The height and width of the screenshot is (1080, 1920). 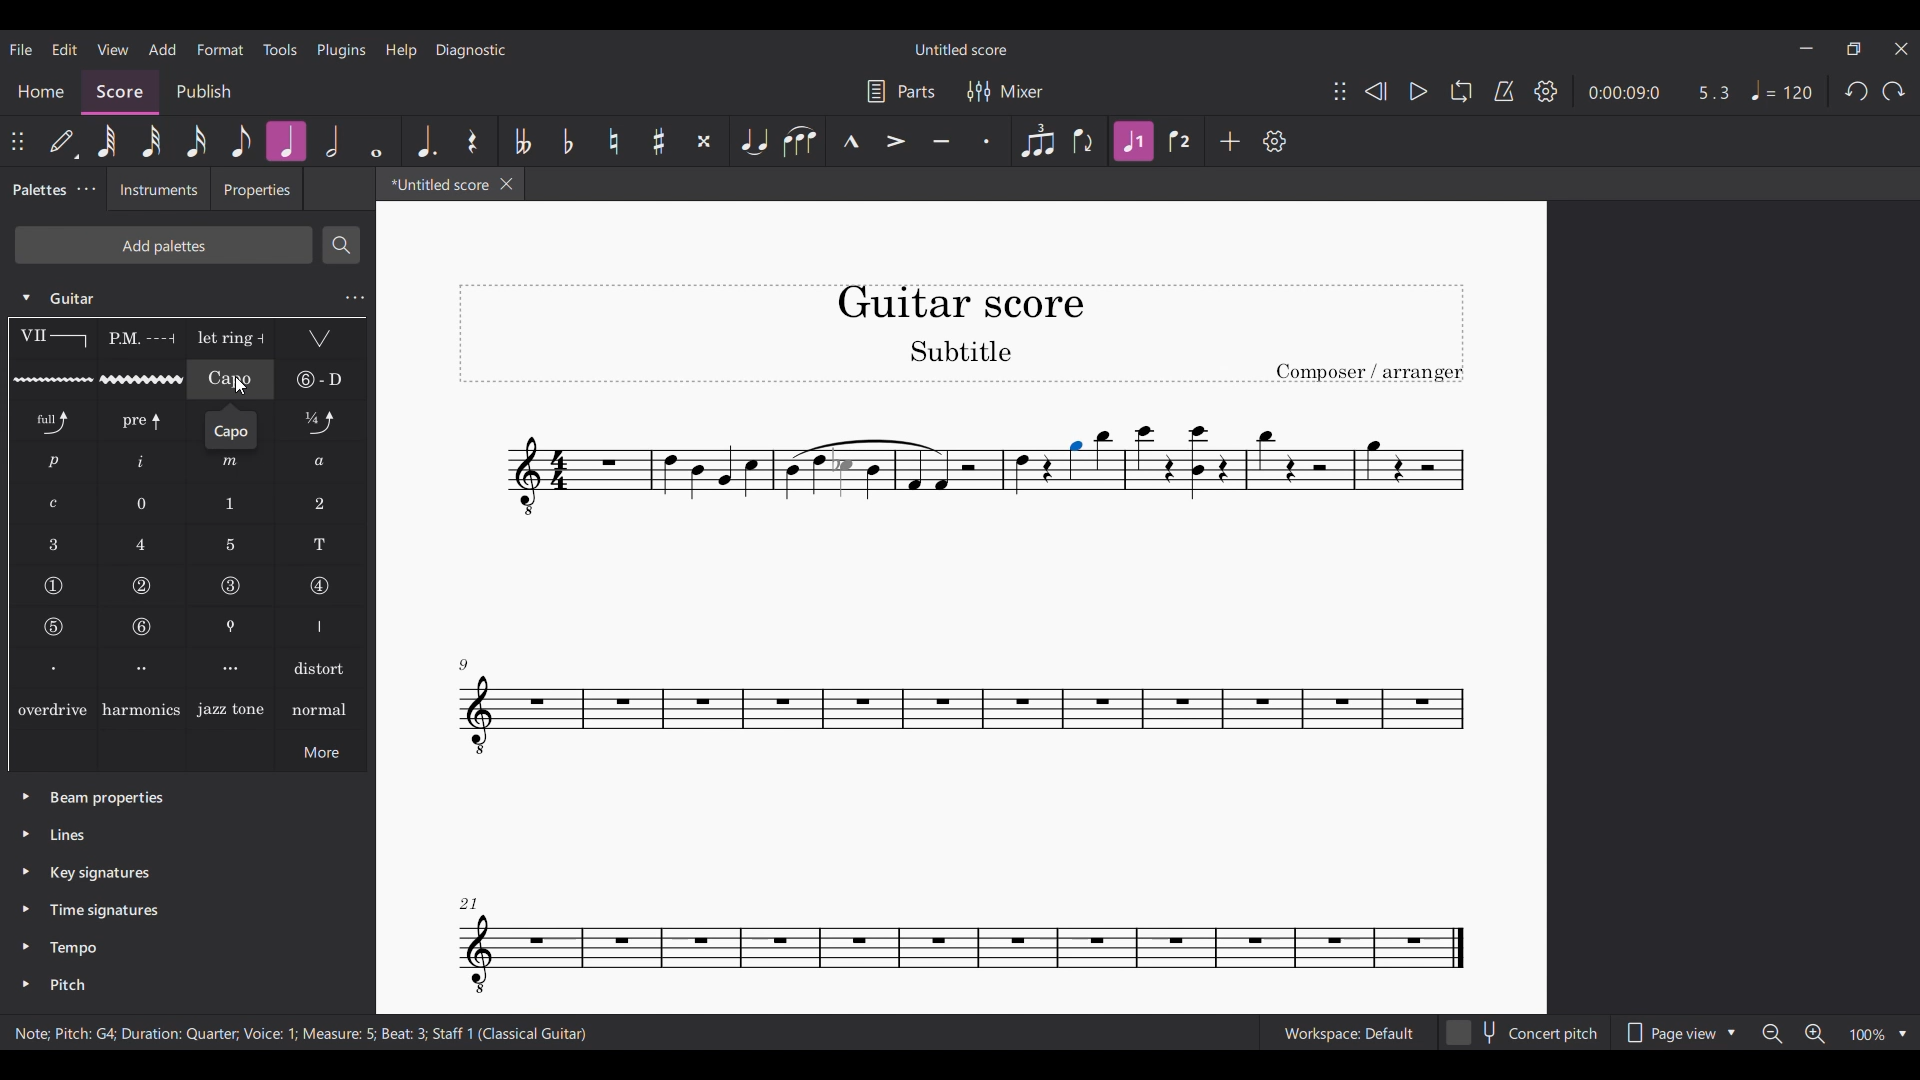 I want to click on Toggle natural, so click(x=613, y=141).